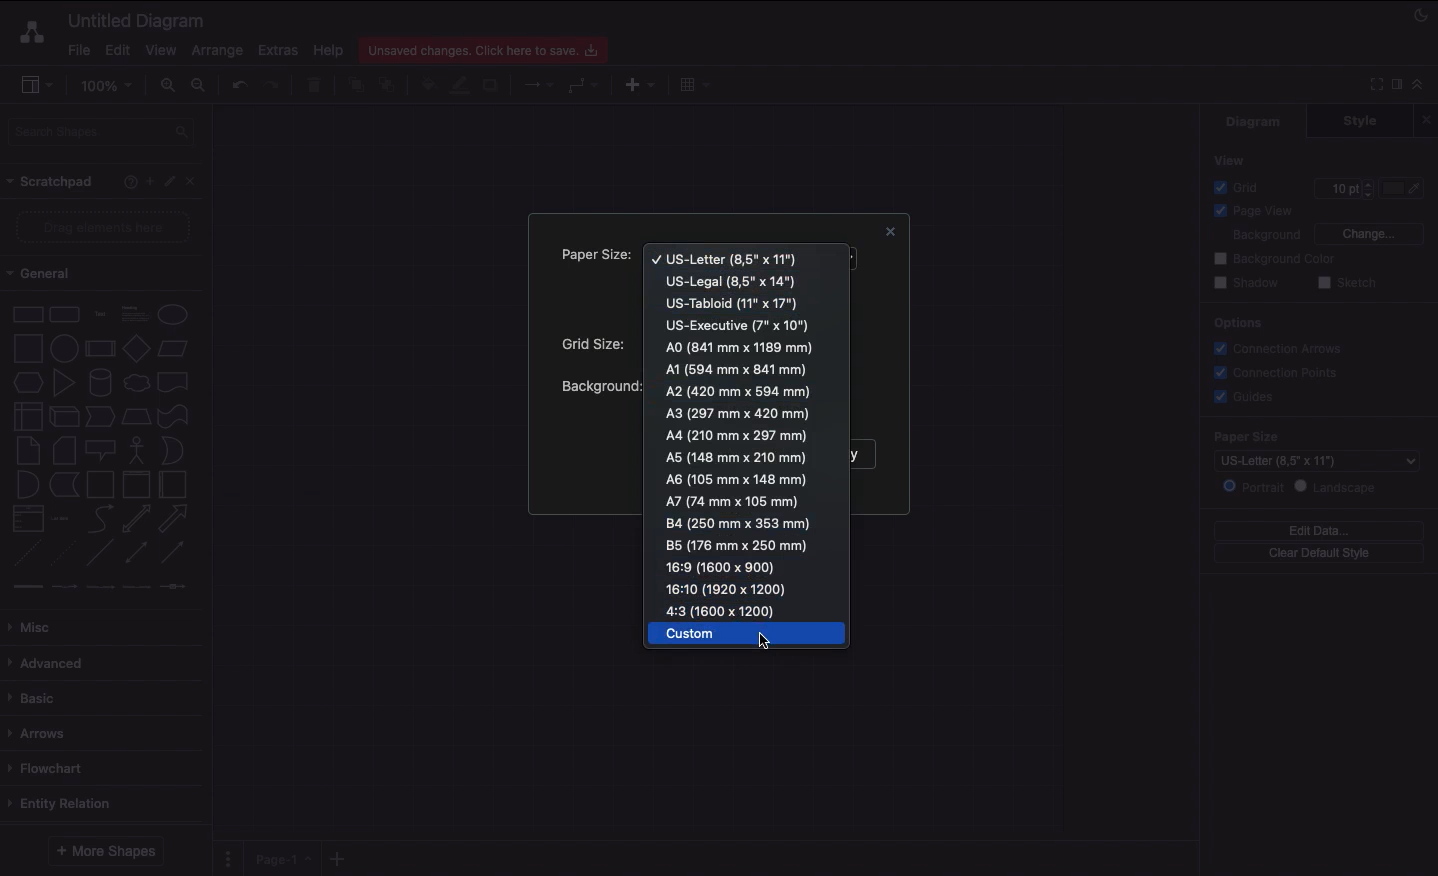 The width and height of the screenshot is (1438, 876). What do you see at coordinates (25, 587) in the screenshot?
I see `connector 1` at bounding box center [25, 587].